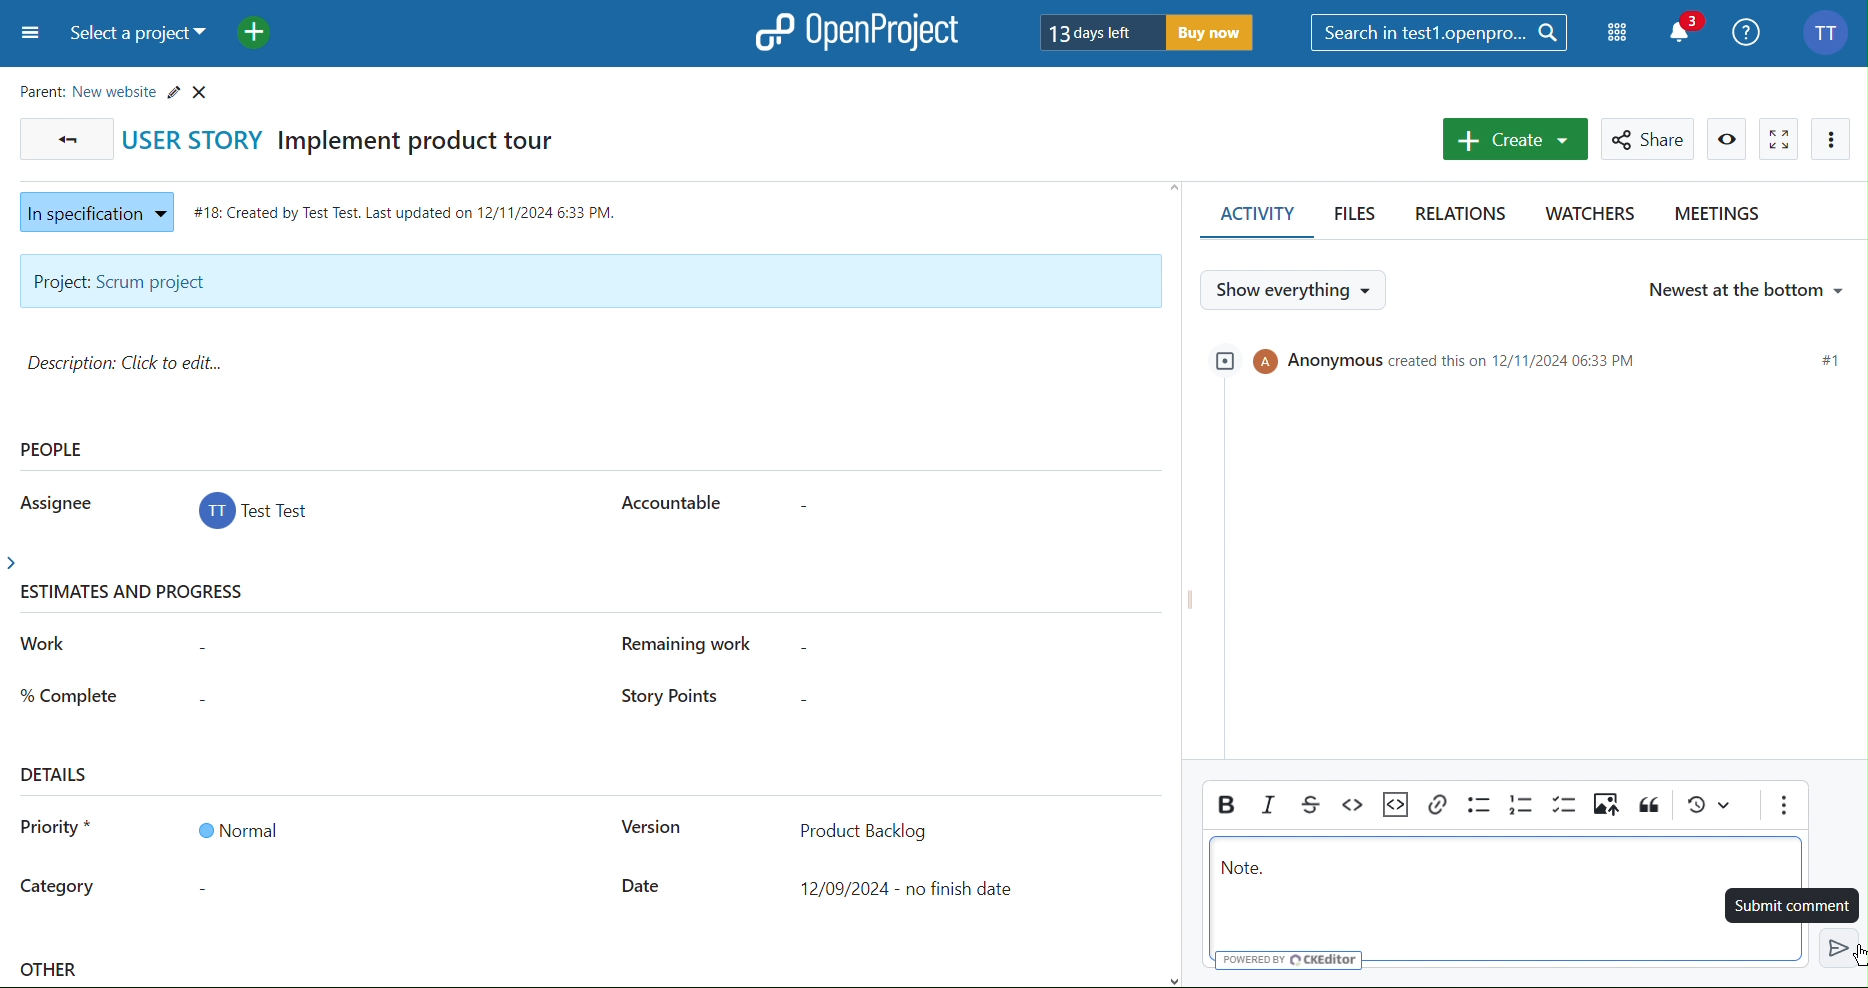 The height and width of the screenshot is (988, 1868). I want to click on View, so click(1728, 139).